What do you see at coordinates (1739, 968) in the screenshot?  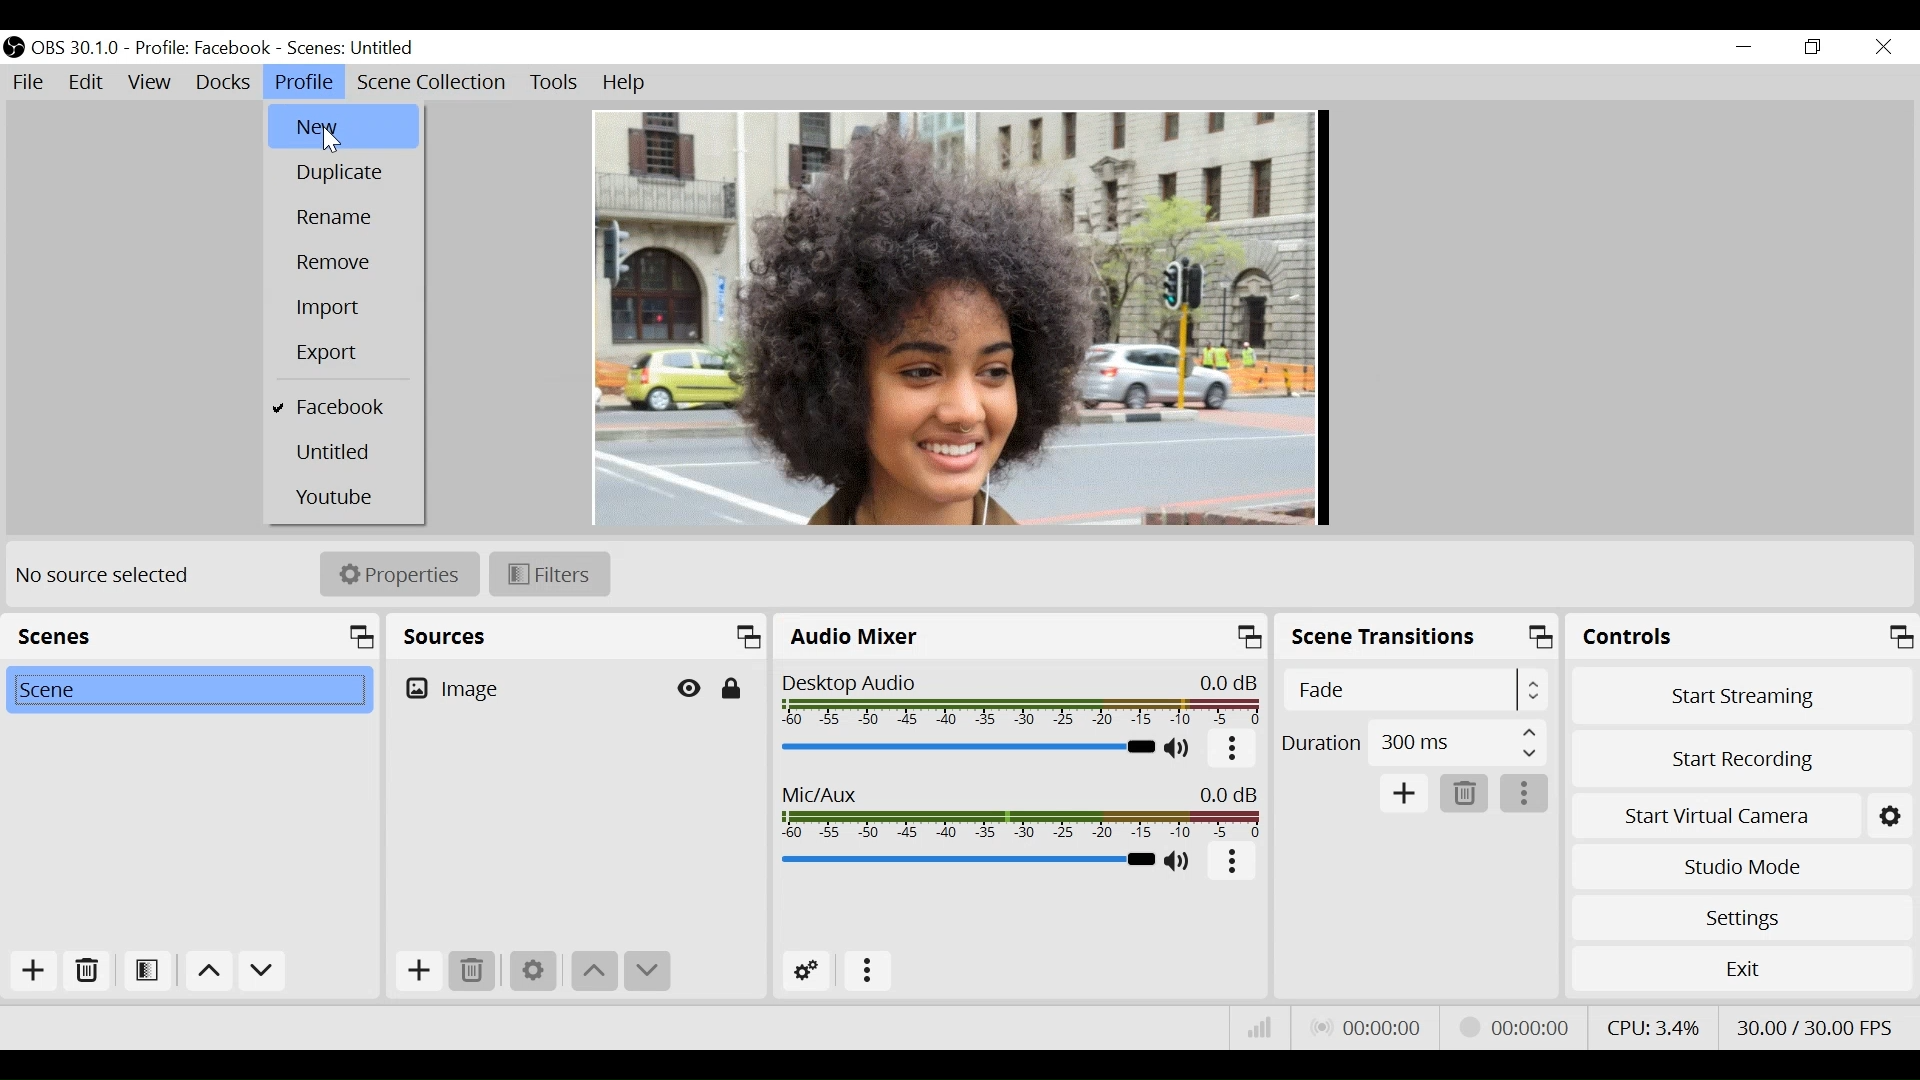 I see `Exit` at bounding box center [1739, 968].